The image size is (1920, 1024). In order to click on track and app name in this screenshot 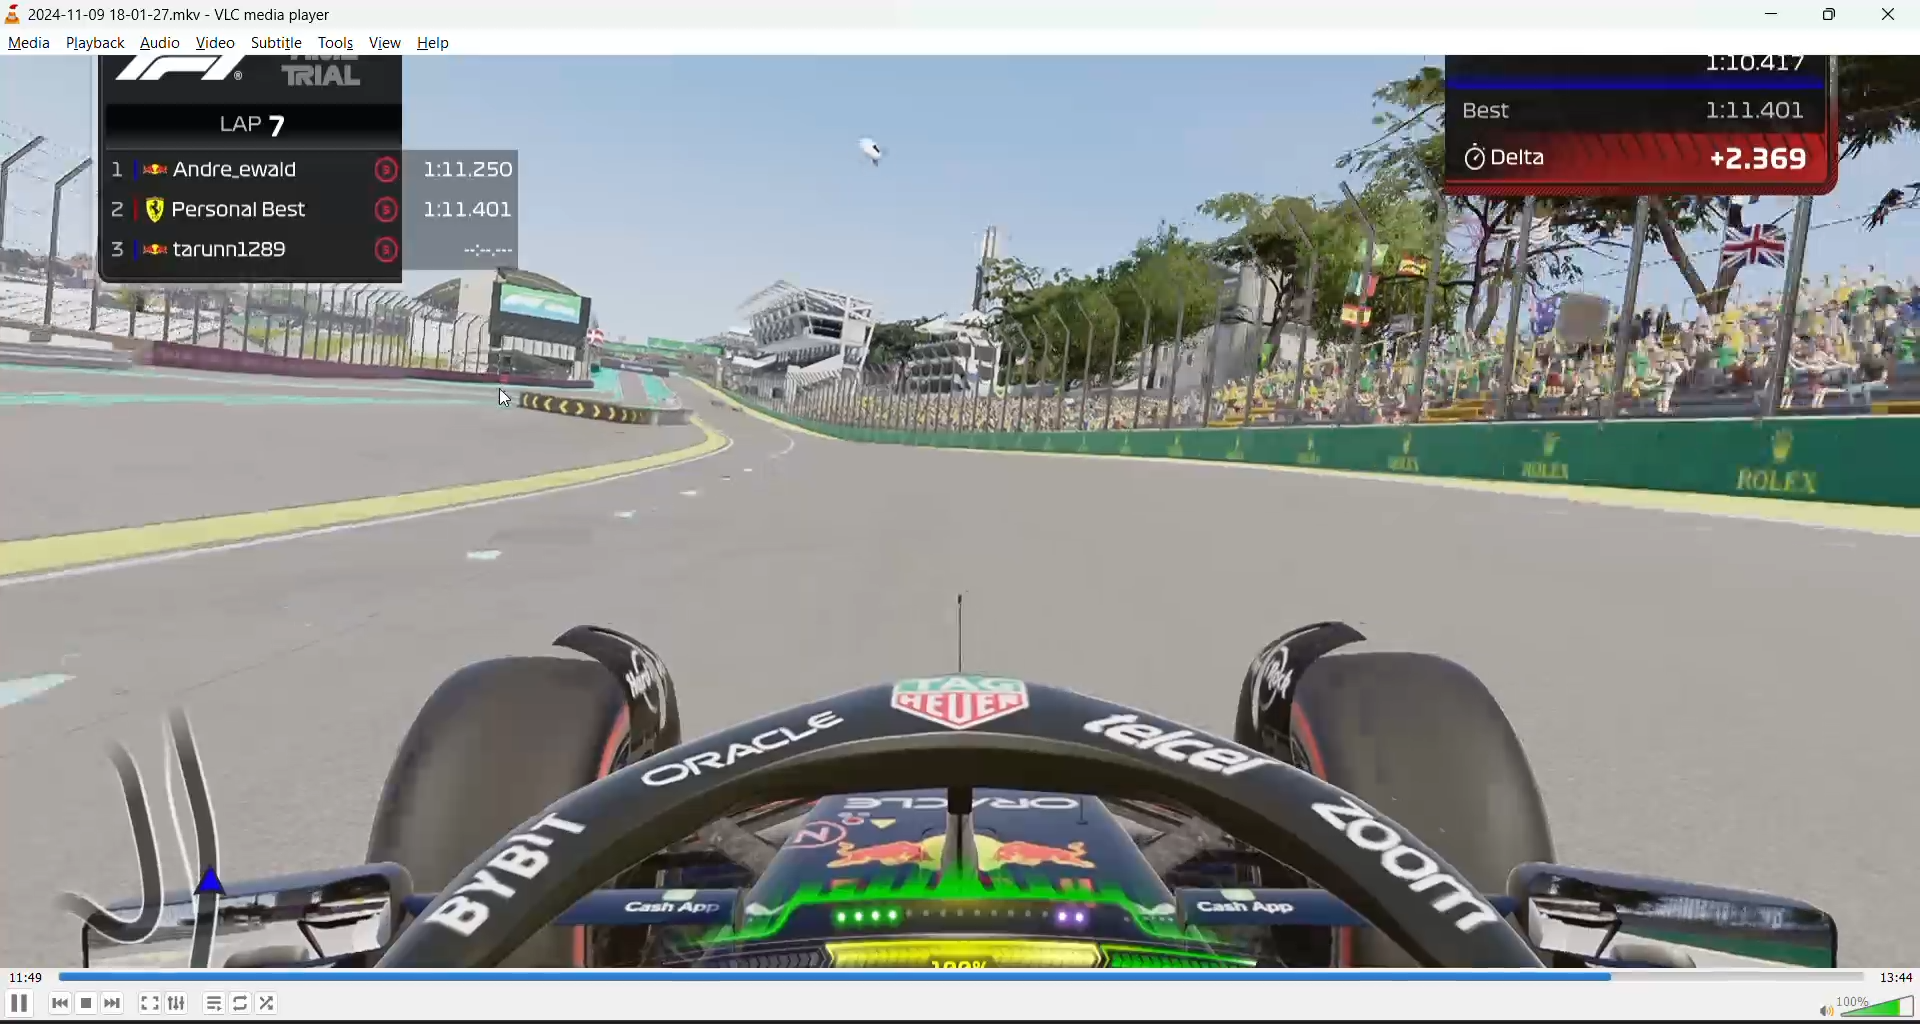, I will do `click(179, 15)`.